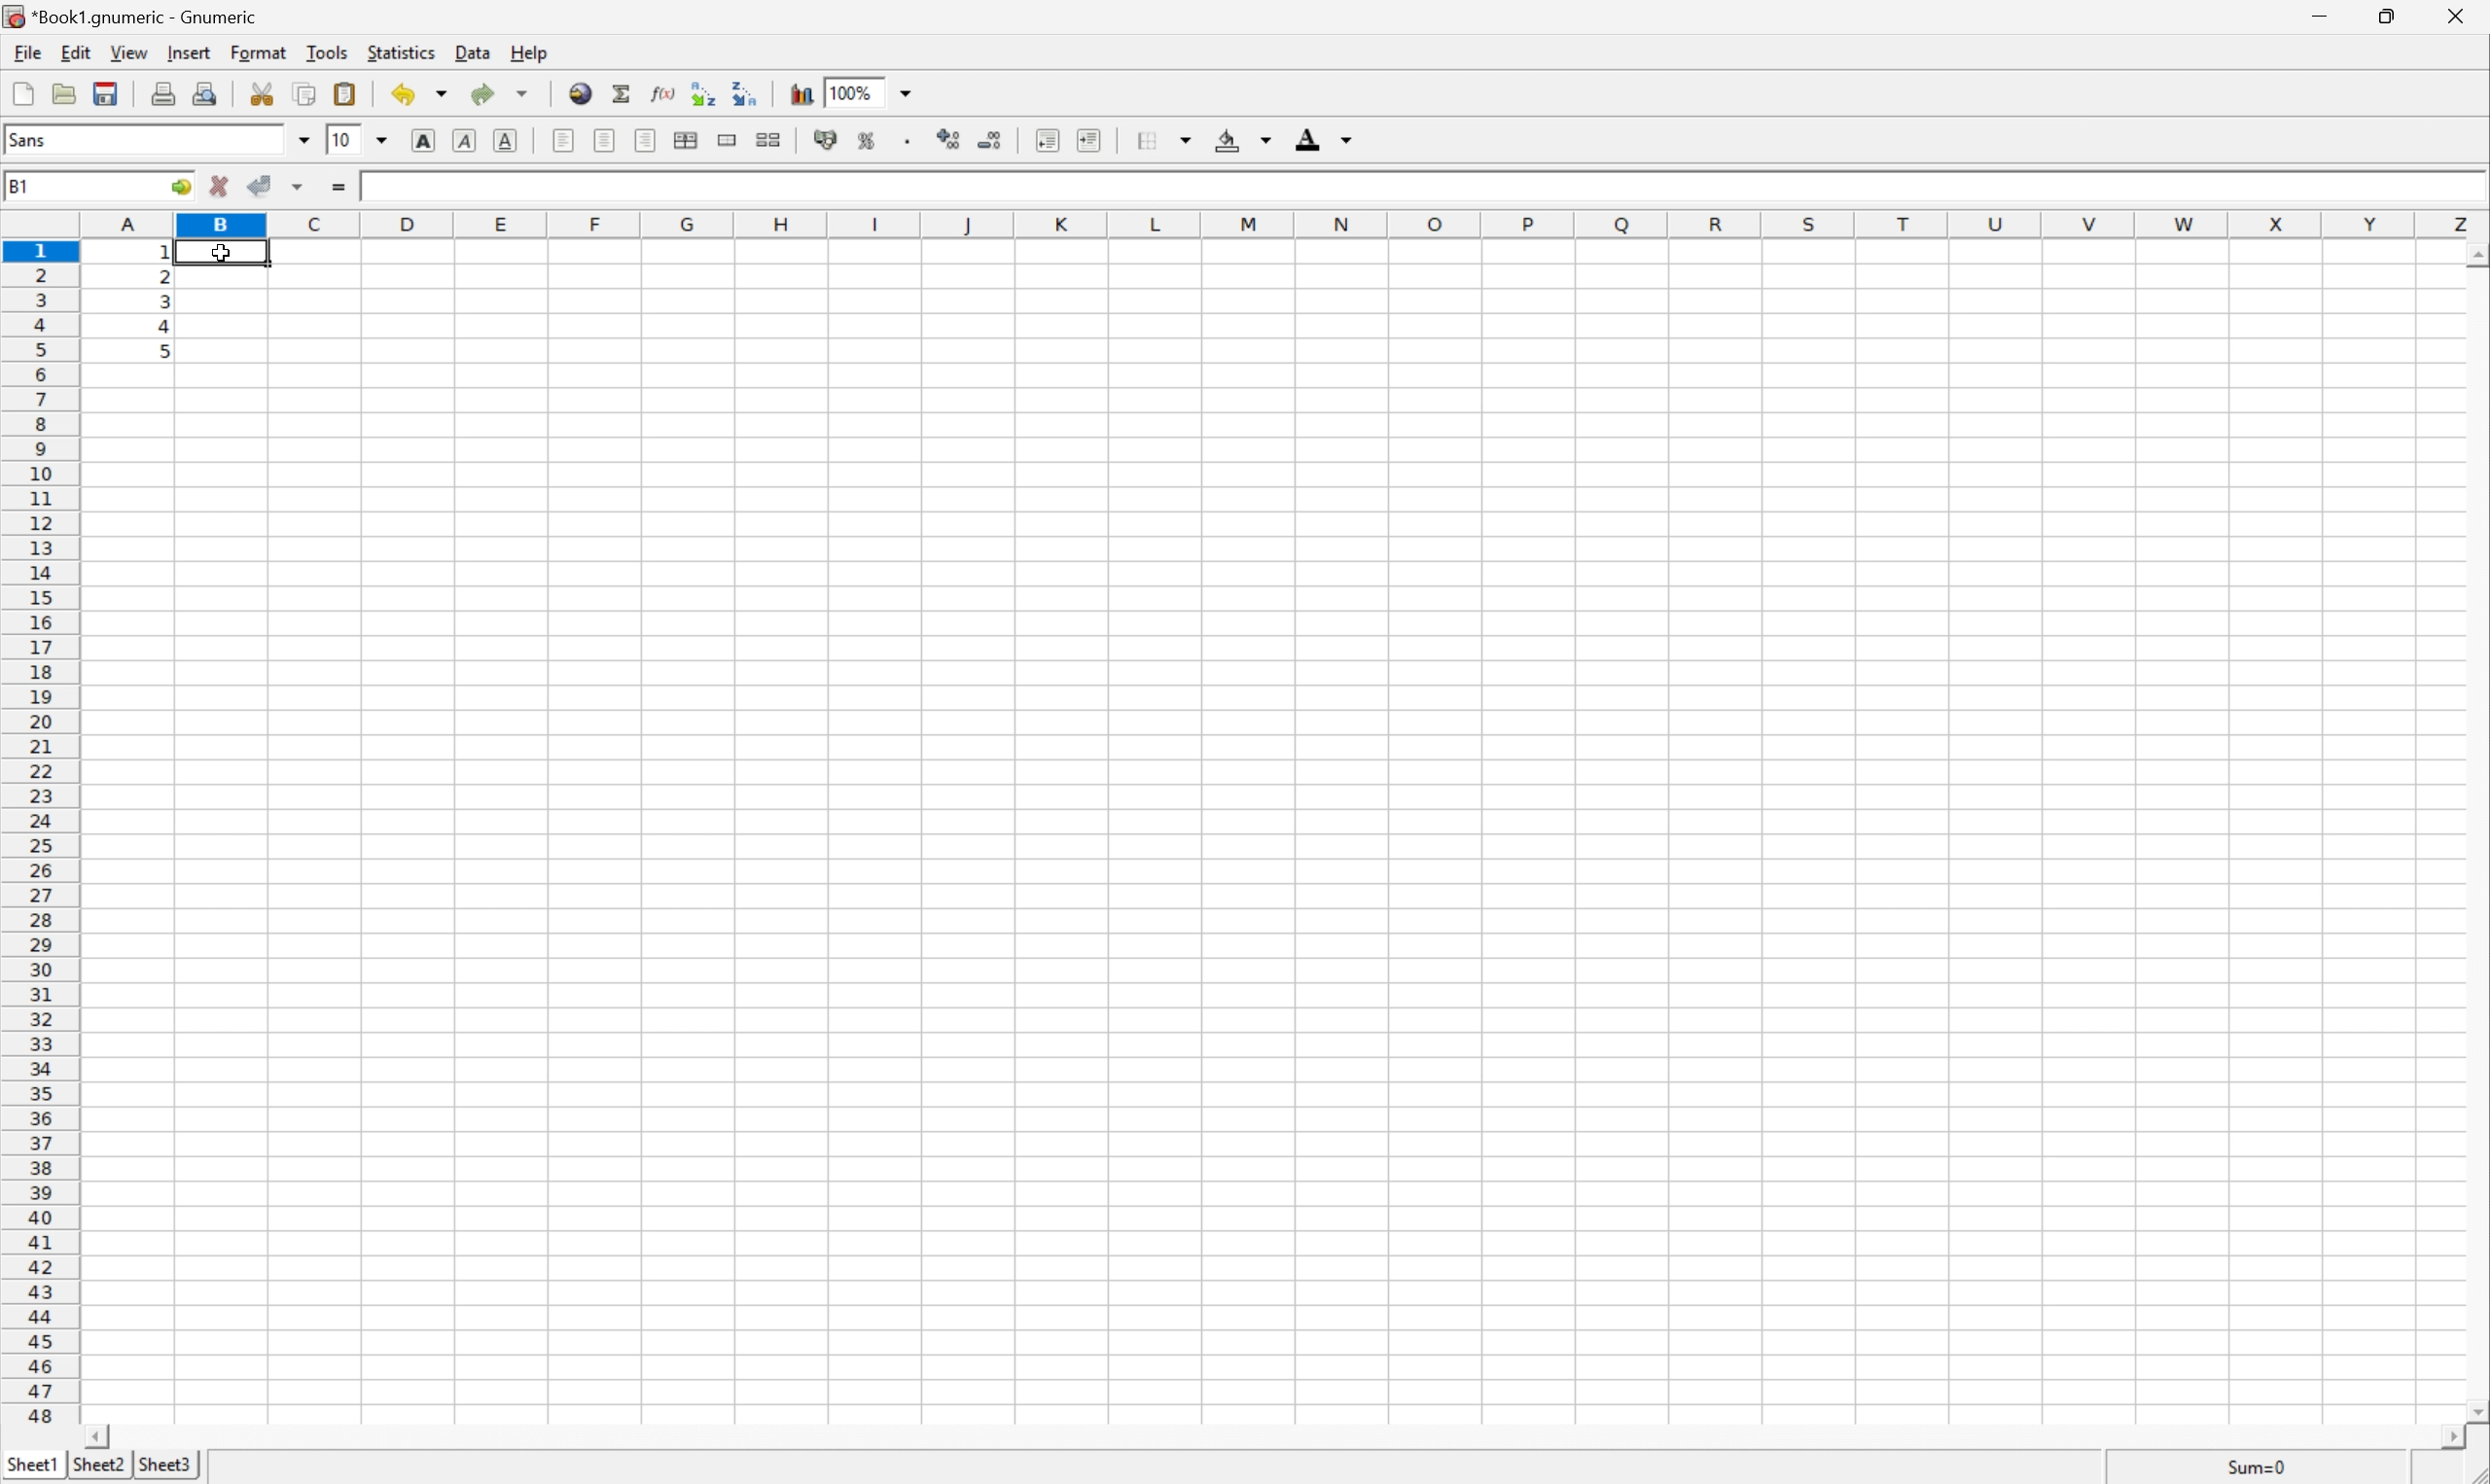  What do you see at coordinates (260, 91) in the screenshot?
I see `Cut selection` at bounding box center [260, 91].